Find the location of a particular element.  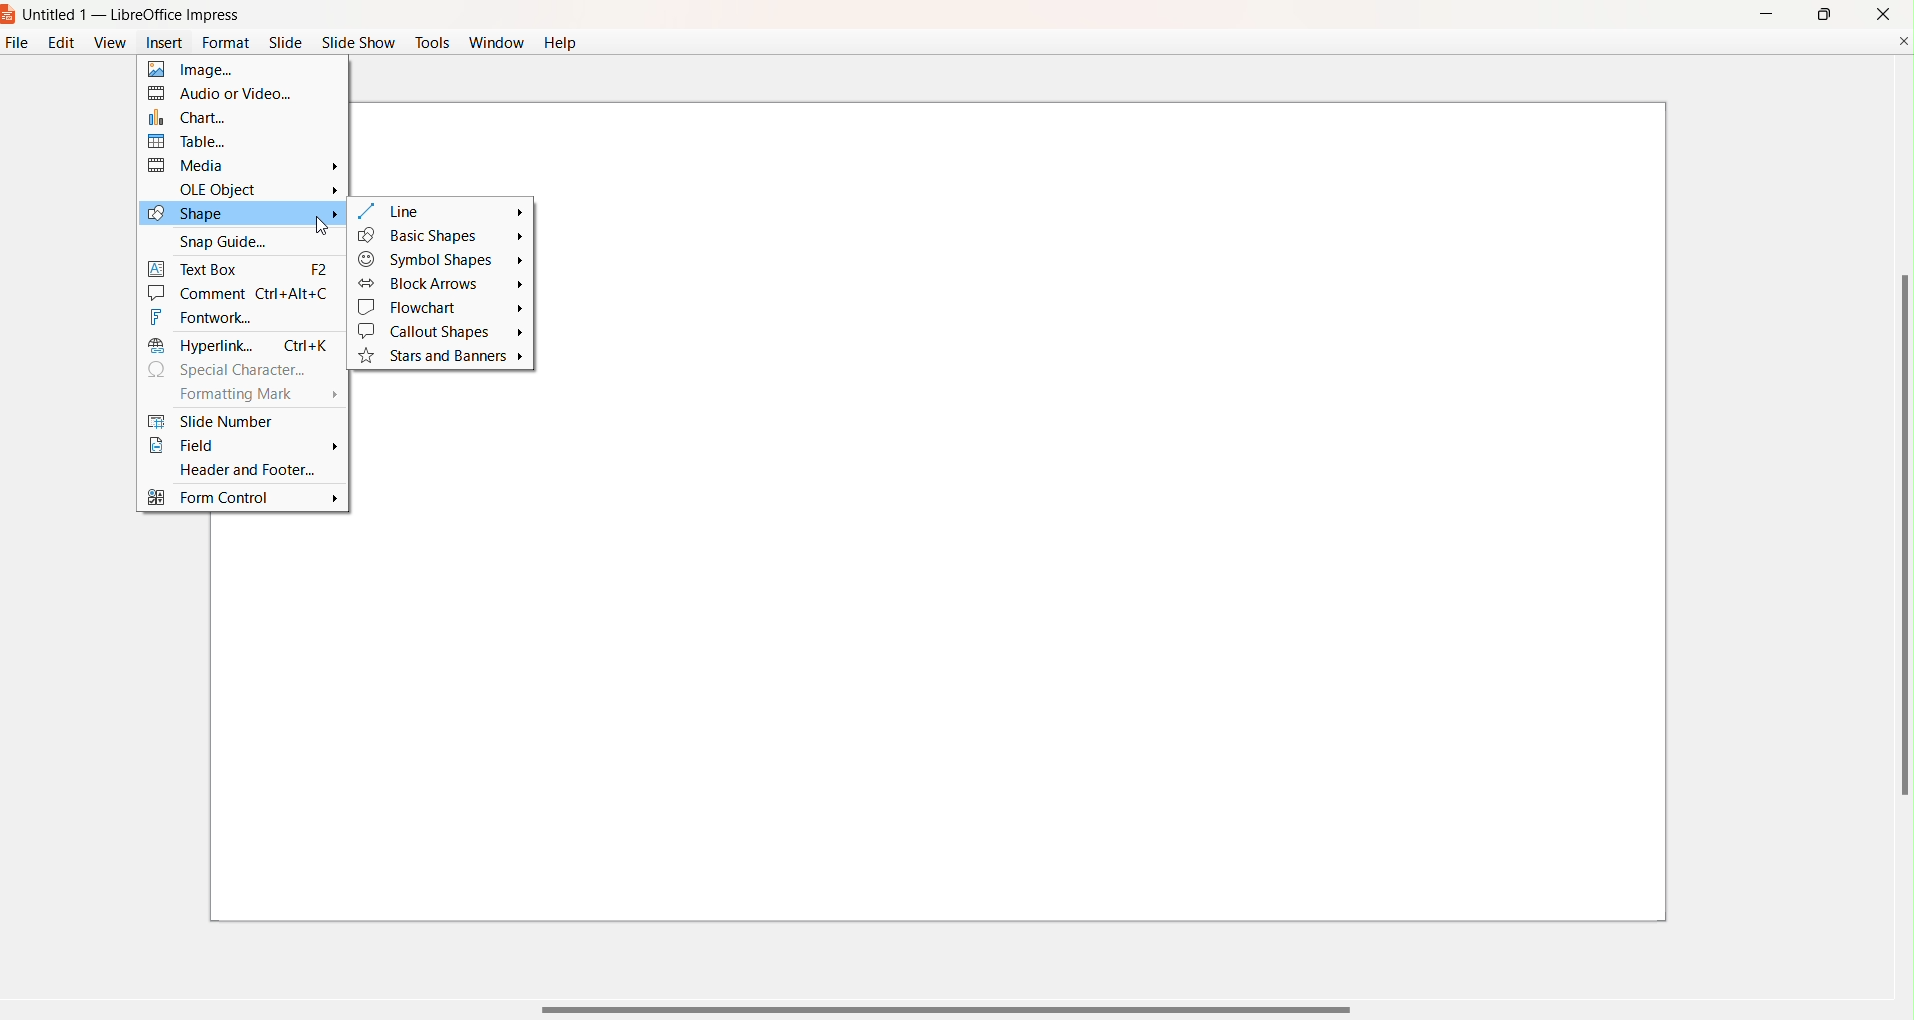

Text Box is located at coordinates (241, 266).